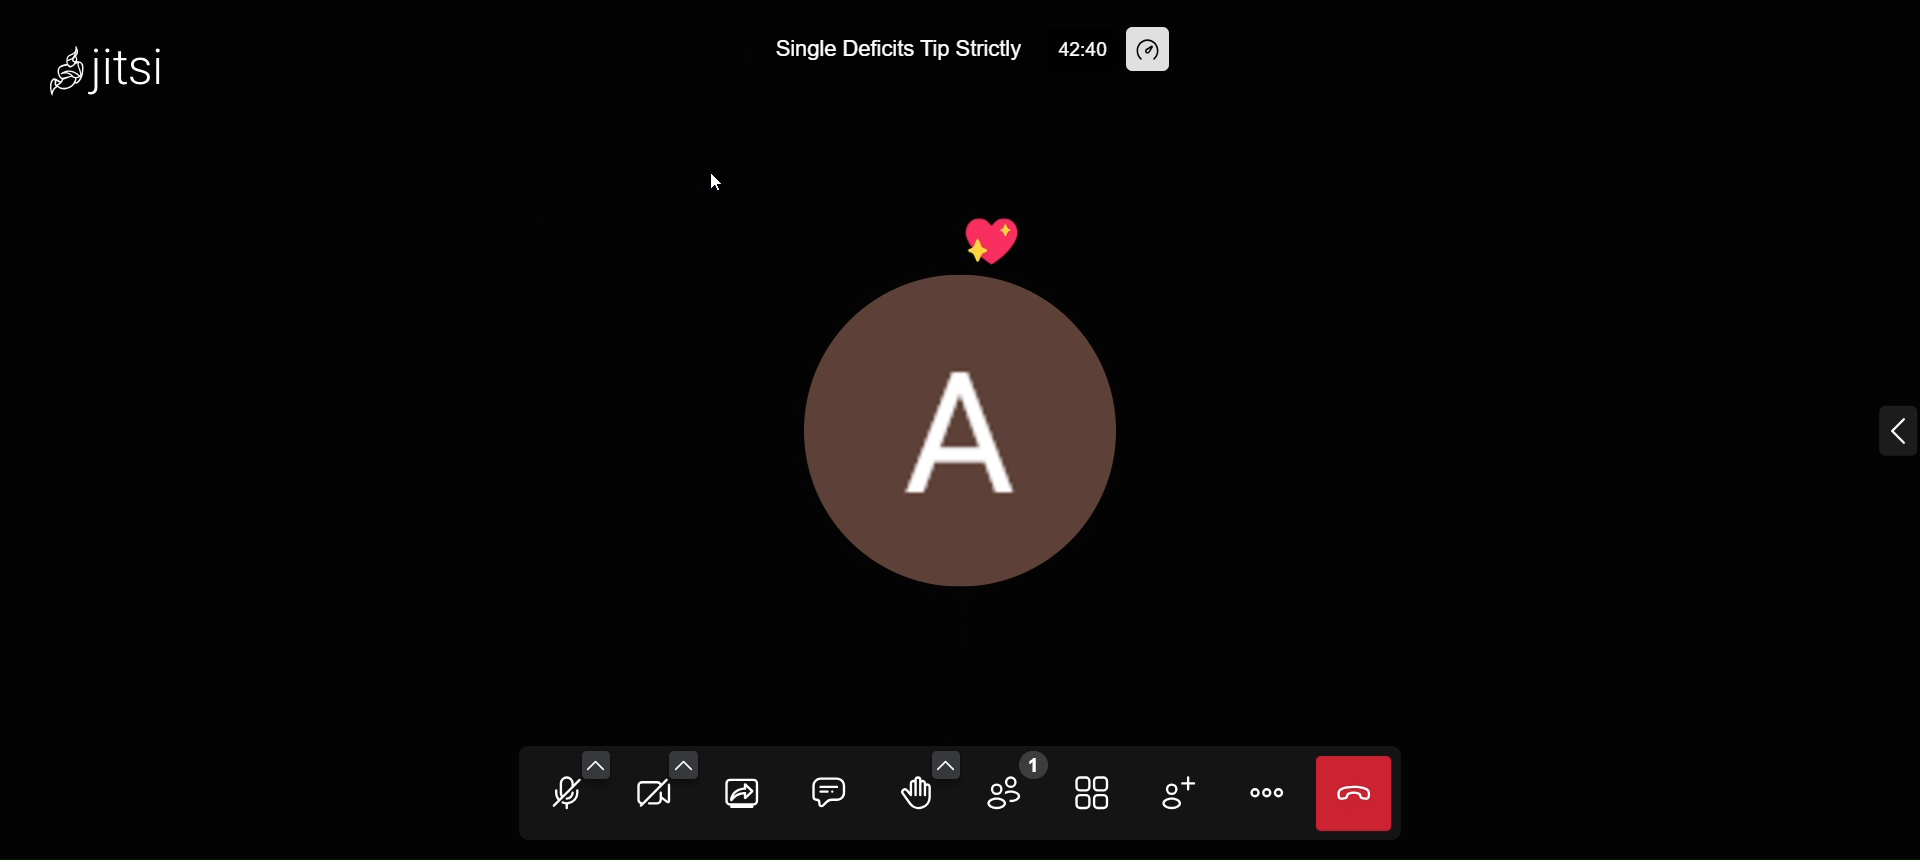  I want to click on Cursor, so click(714, 181).